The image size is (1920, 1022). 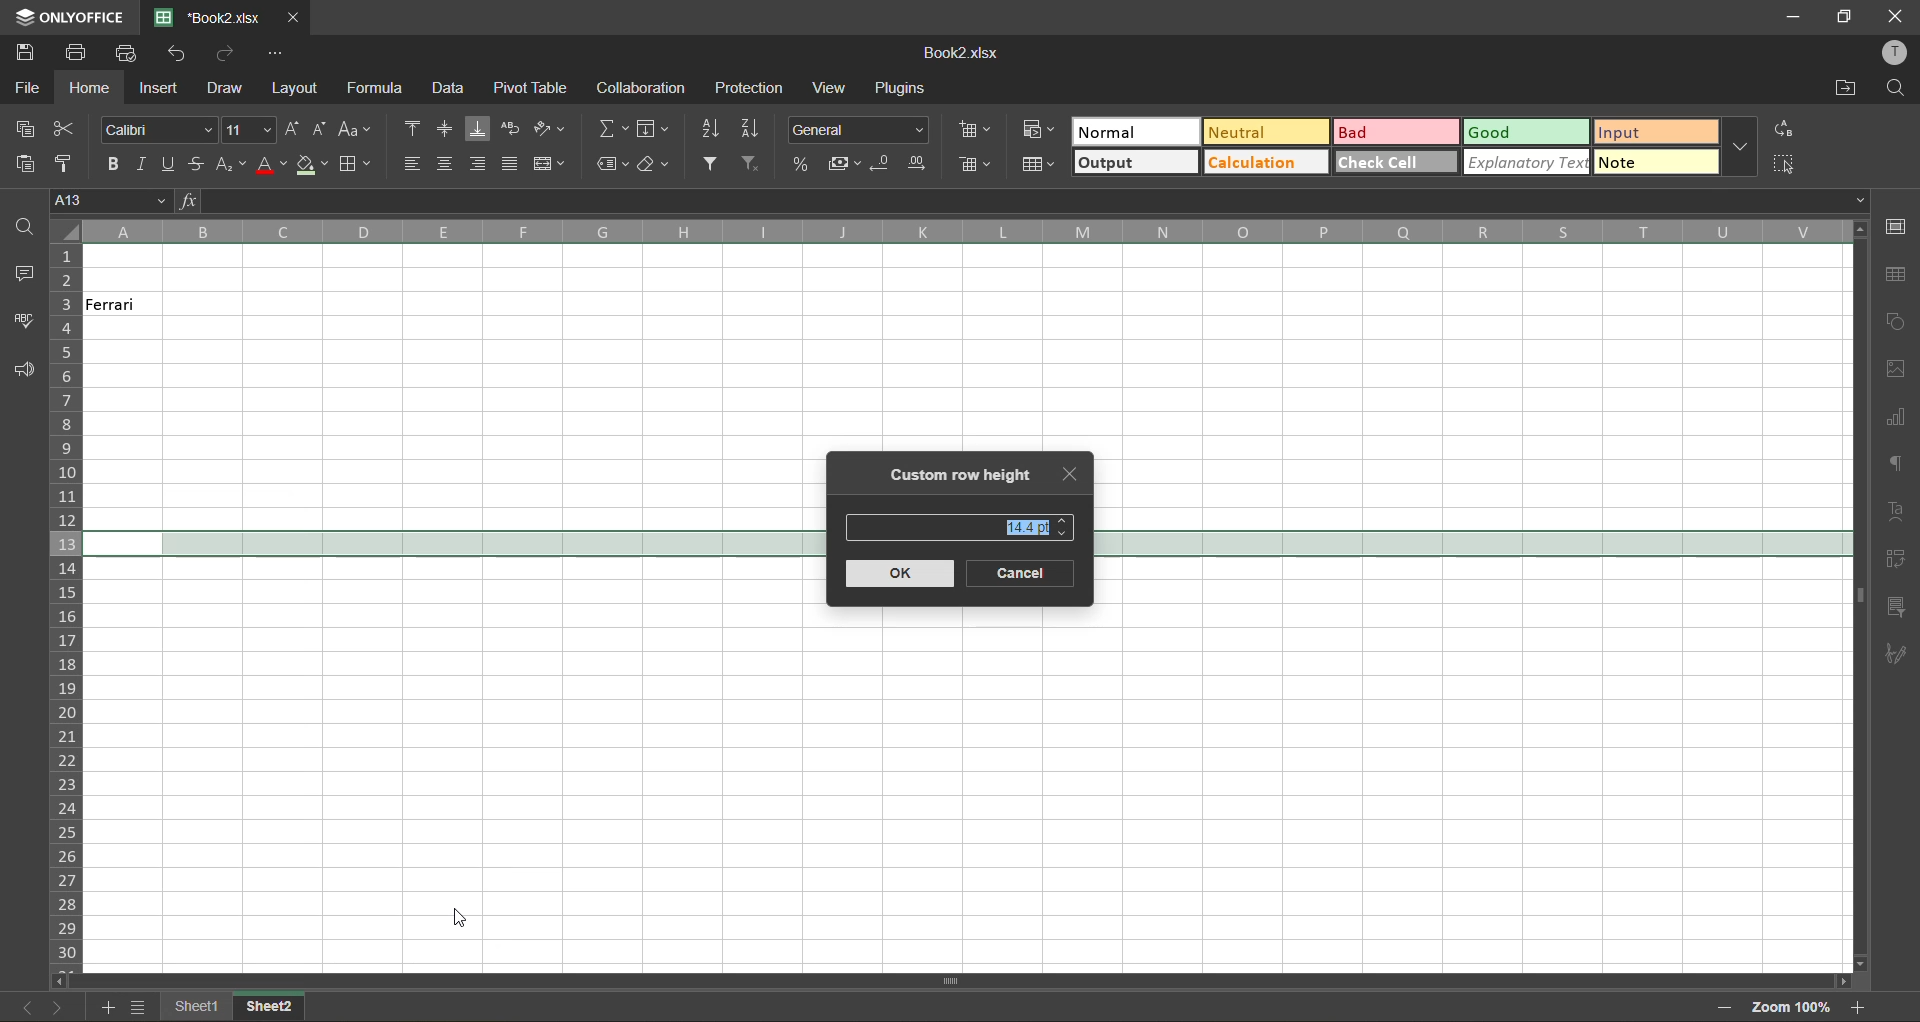 What do you see at coordinates (1021, 199) in the screenshot?
I see `formula bar` at bounding box center [1021, 199].